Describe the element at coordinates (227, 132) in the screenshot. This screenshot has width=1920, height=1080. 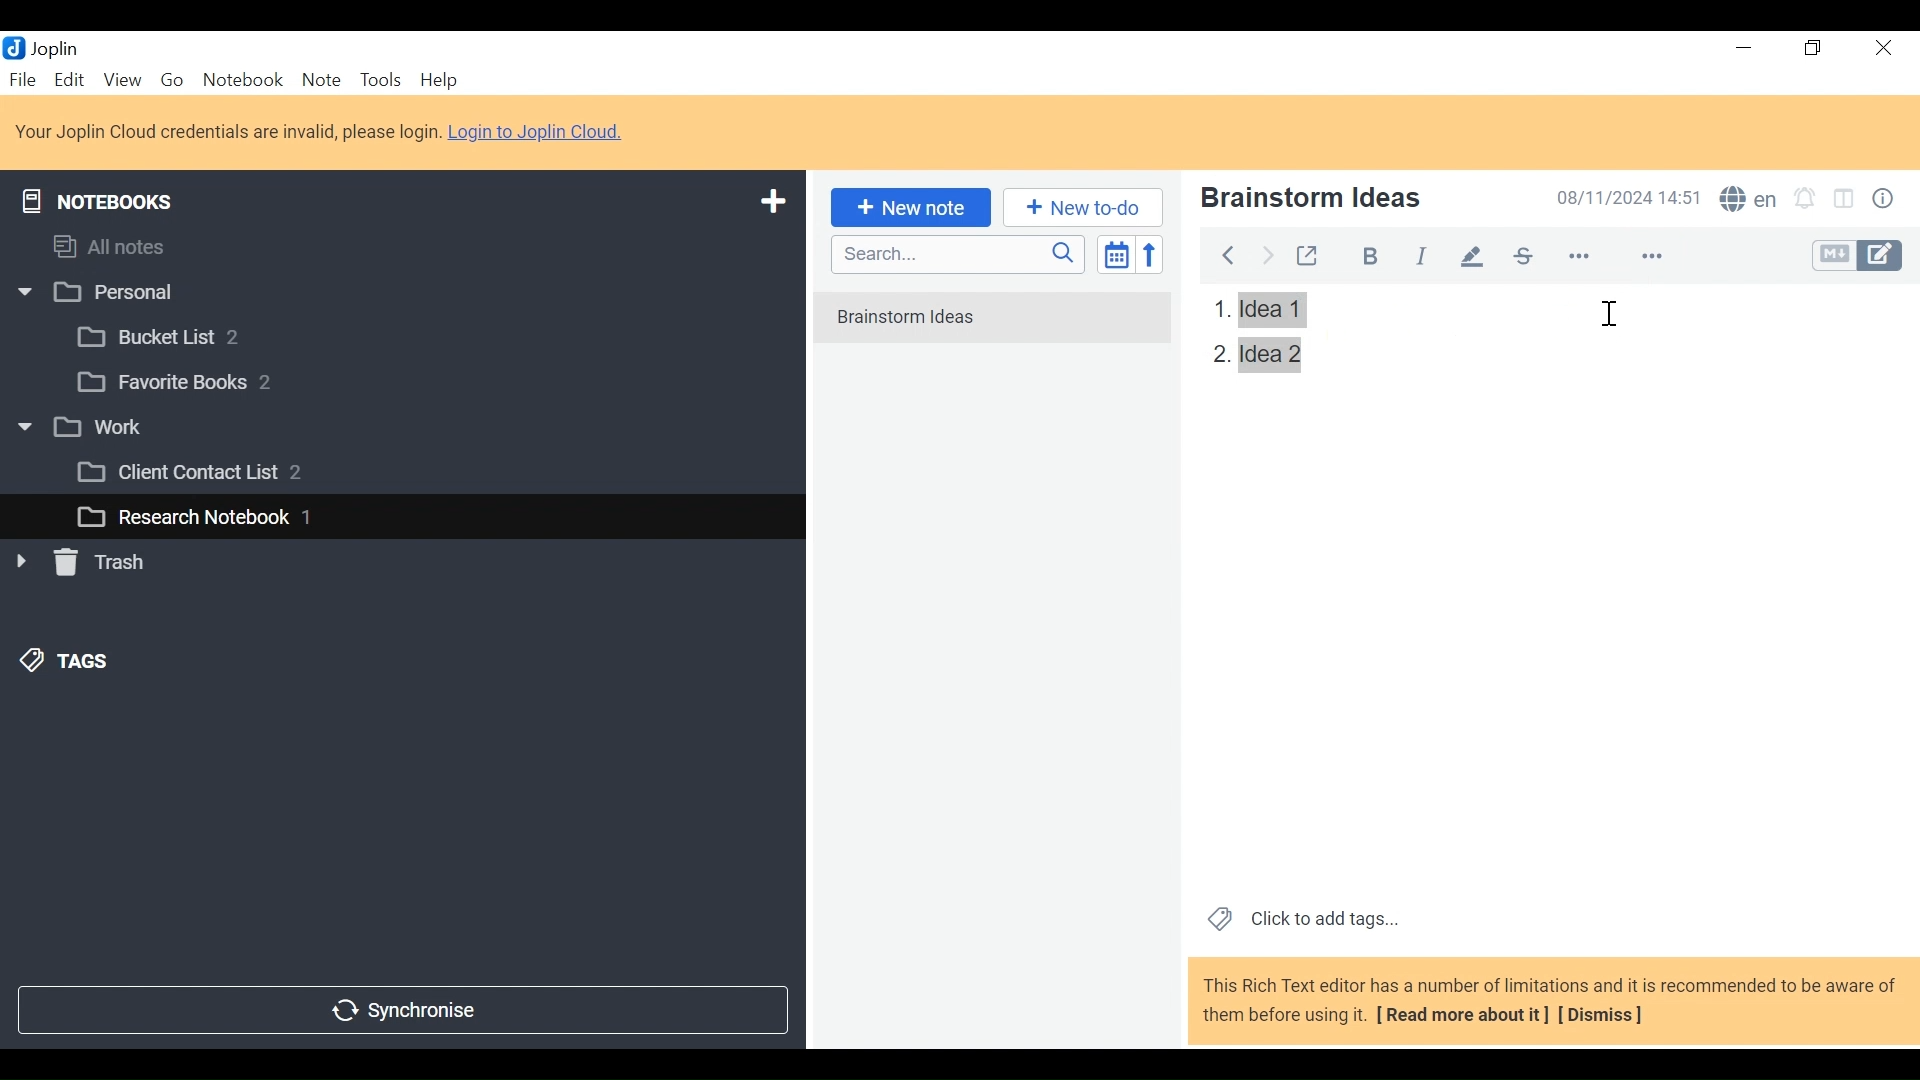
I see `Login to Joplin Cloud` at that location.